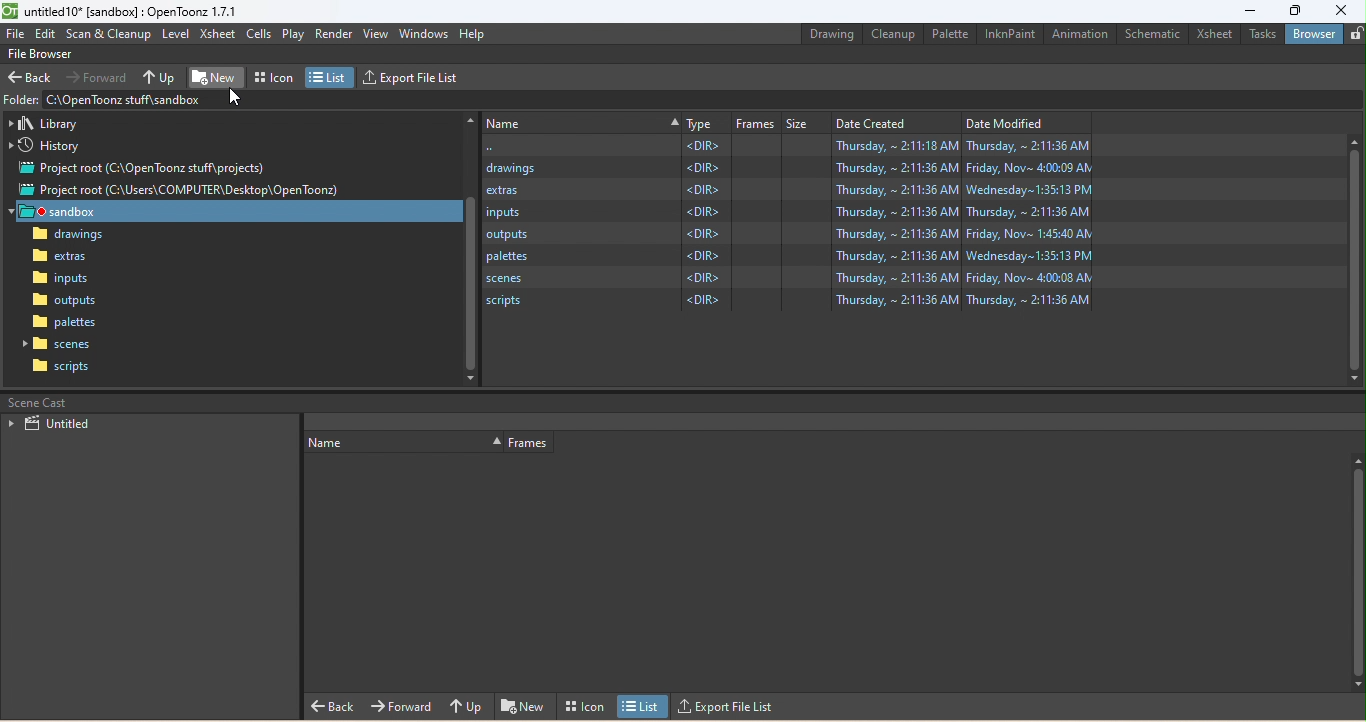  What do you see at coordinates (523, 705) in the screenshot?
I see `New ` at bounding box center [523, 705].